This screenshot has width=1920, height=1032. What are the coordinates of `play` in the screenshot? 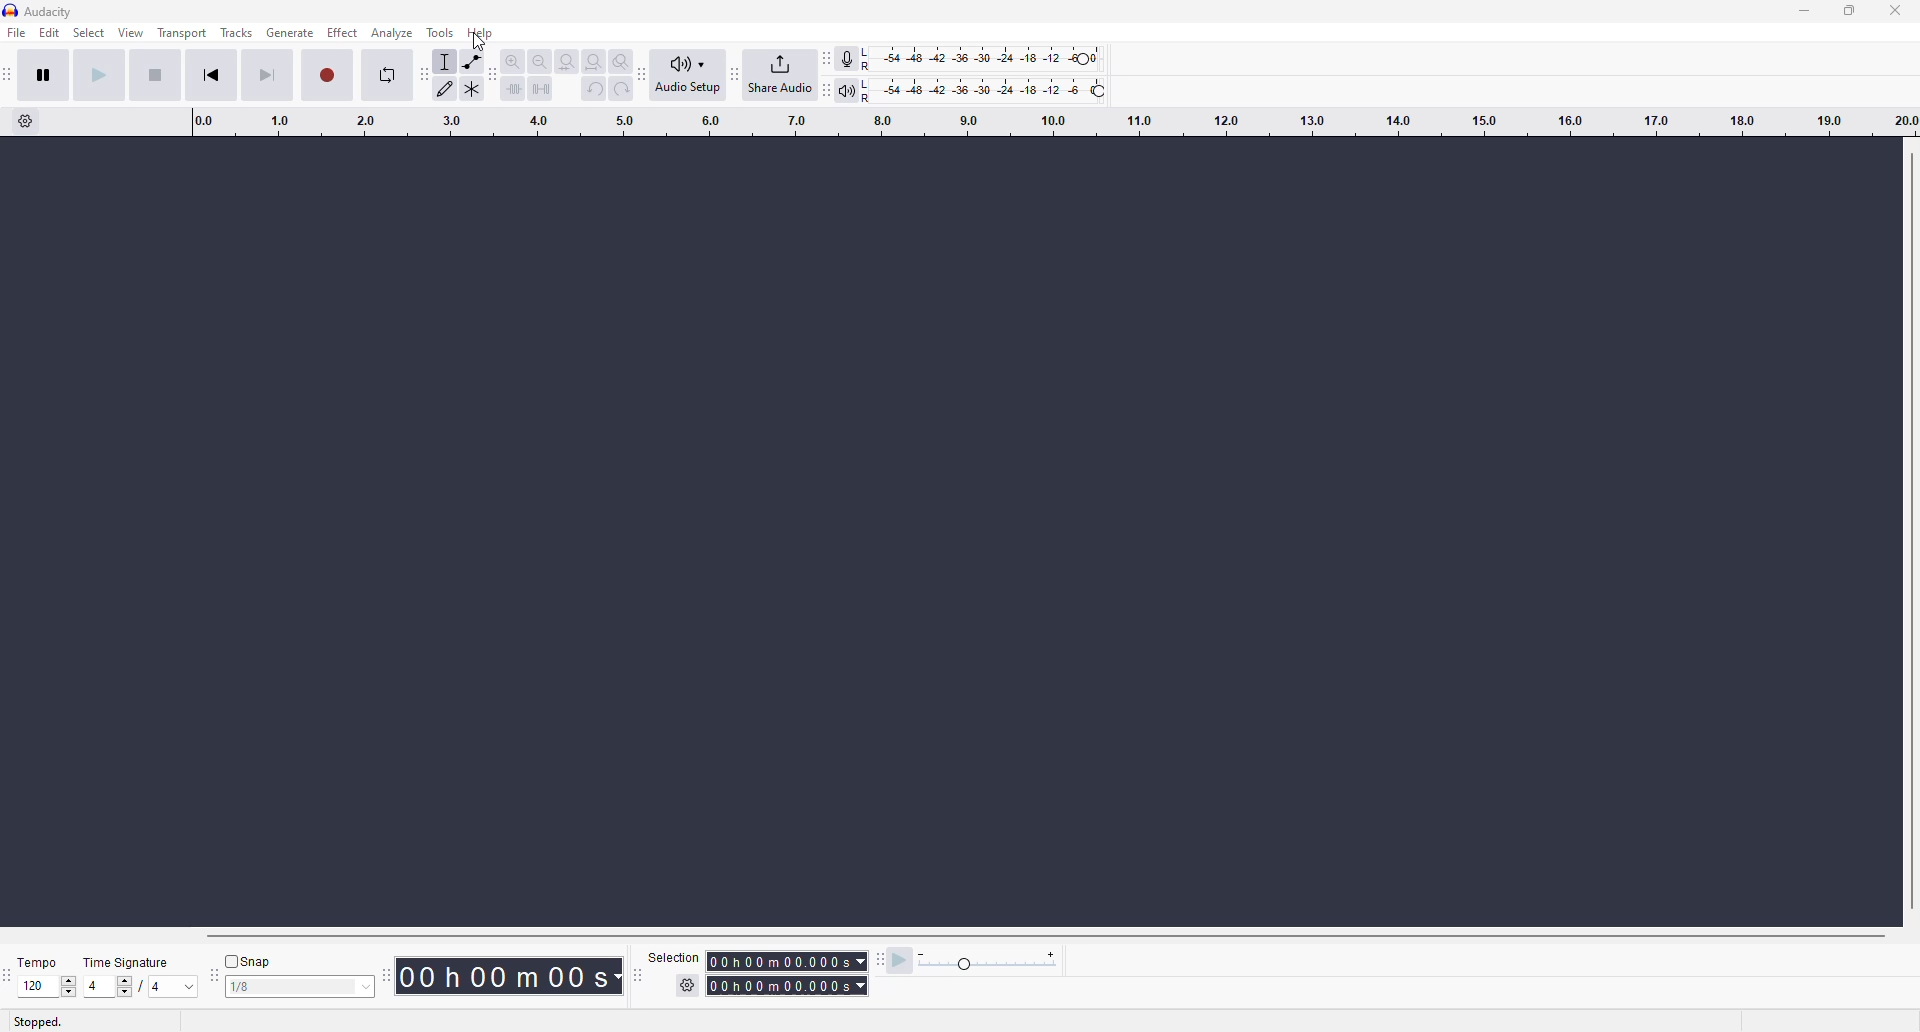 It's located at (98, 77).